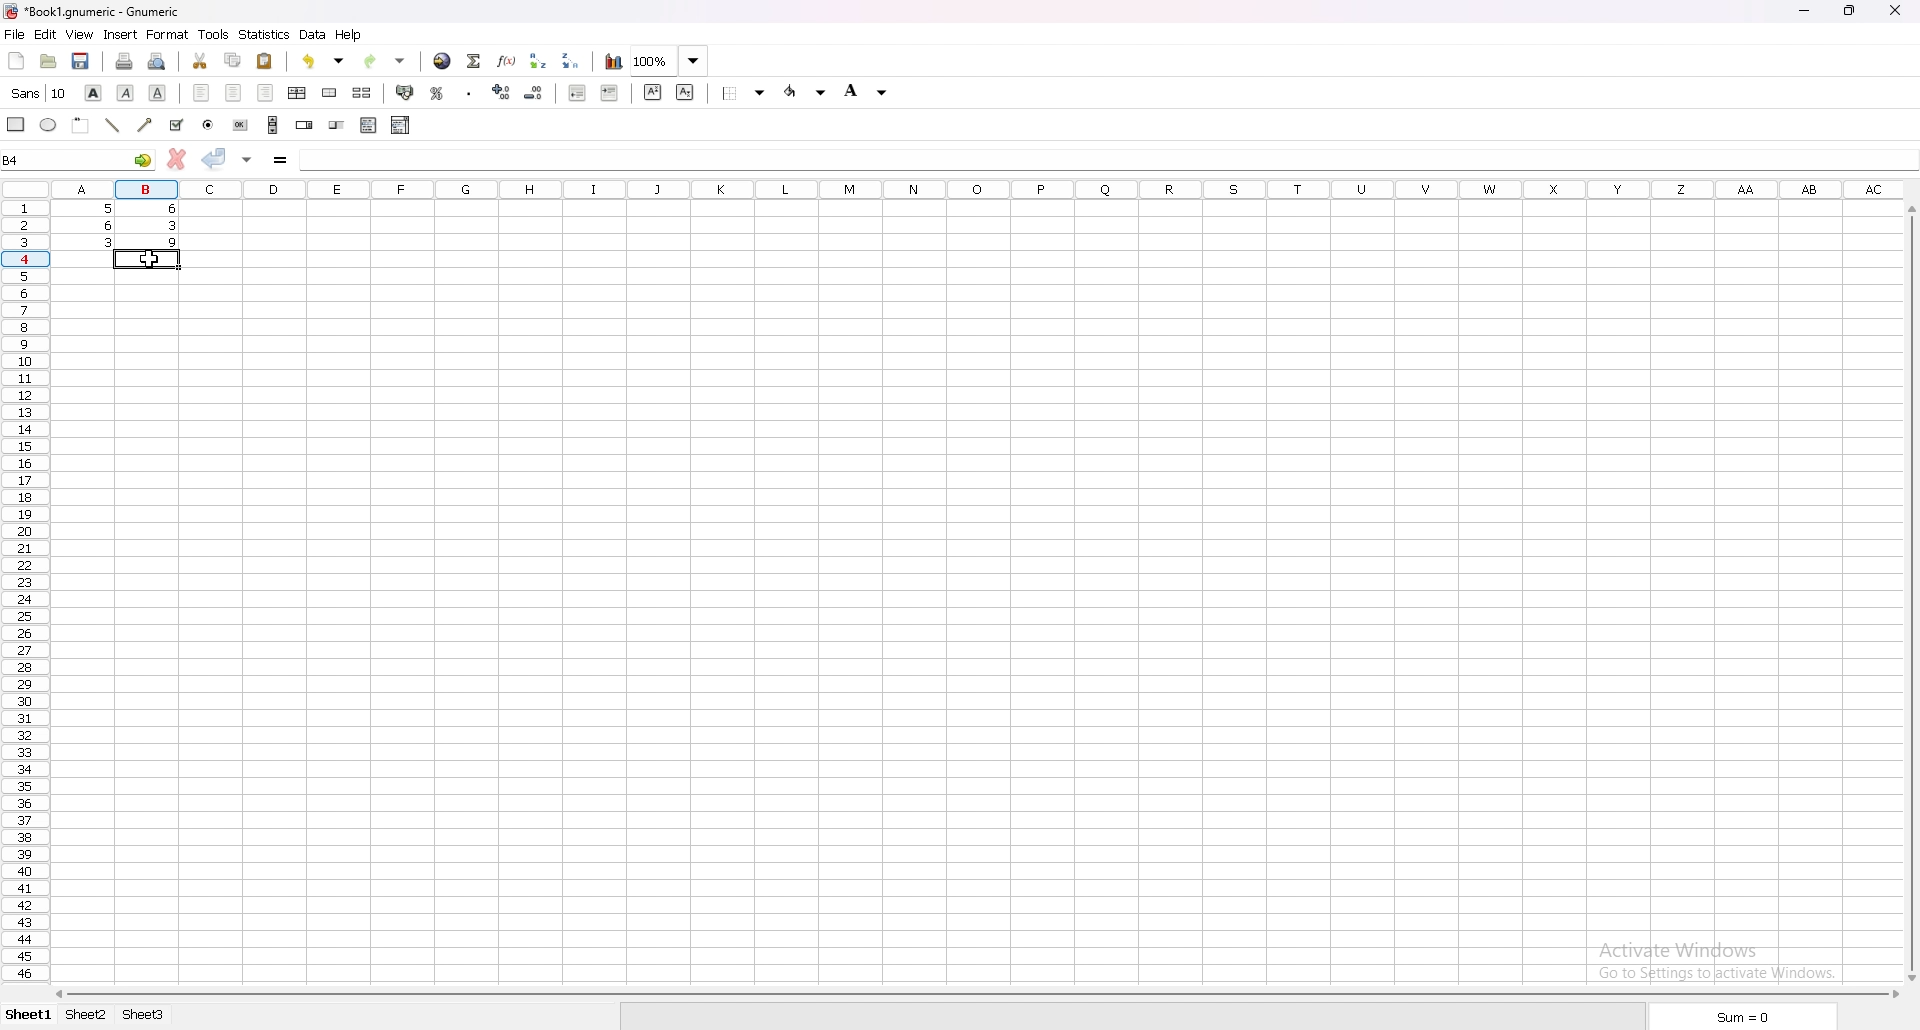 This screenshot has width=1920, height=1030. I want to click on spin button, so click(304, 125).